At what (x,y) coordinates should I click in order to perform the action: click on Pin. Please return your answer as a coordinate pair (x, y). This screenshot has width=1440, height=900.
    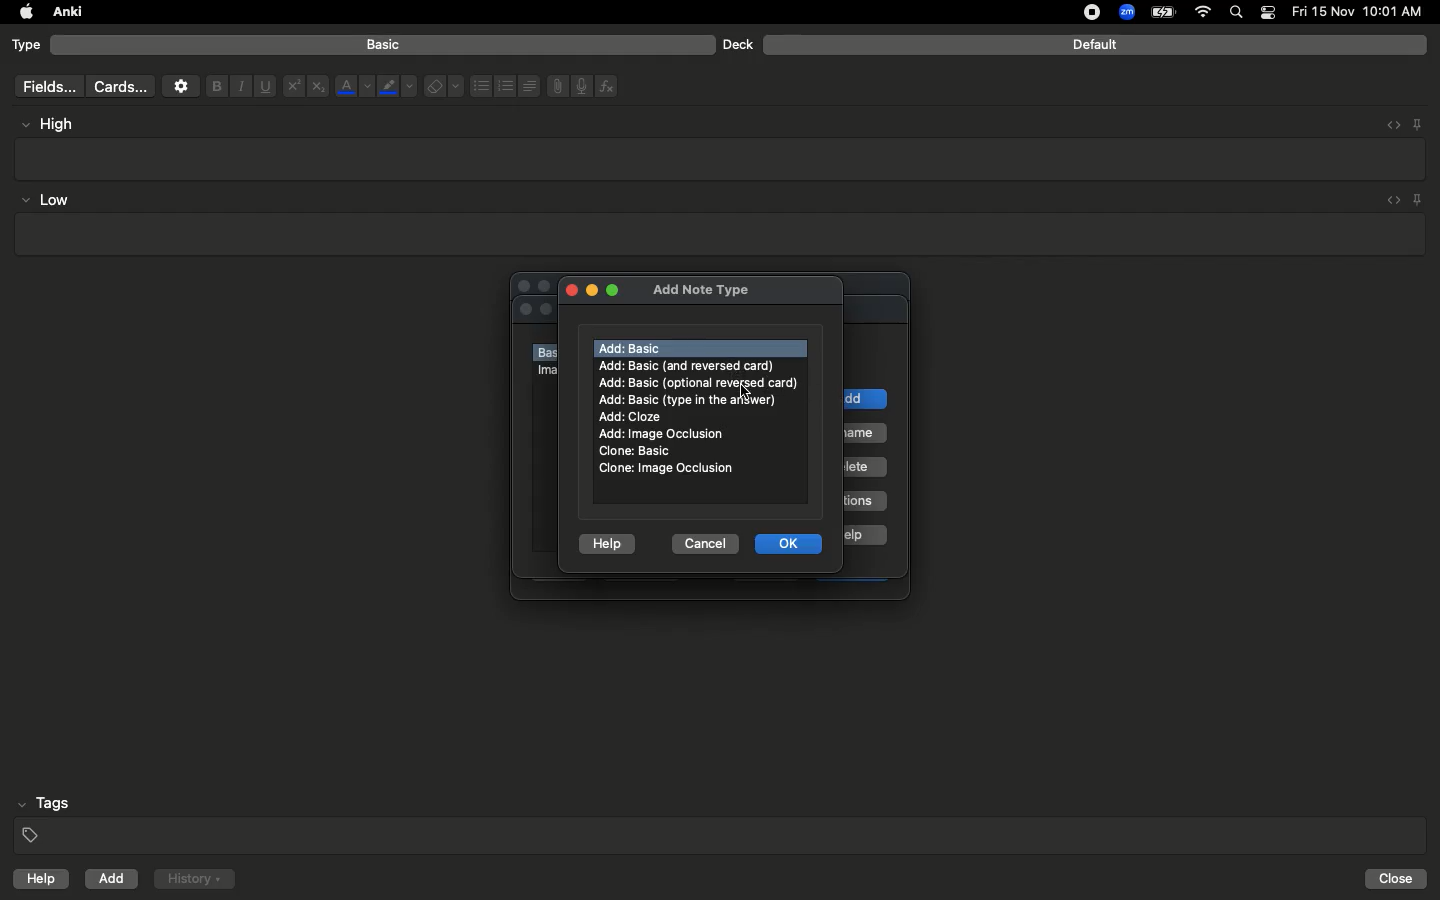
    Looking at the image, I should click on (1417, 123).